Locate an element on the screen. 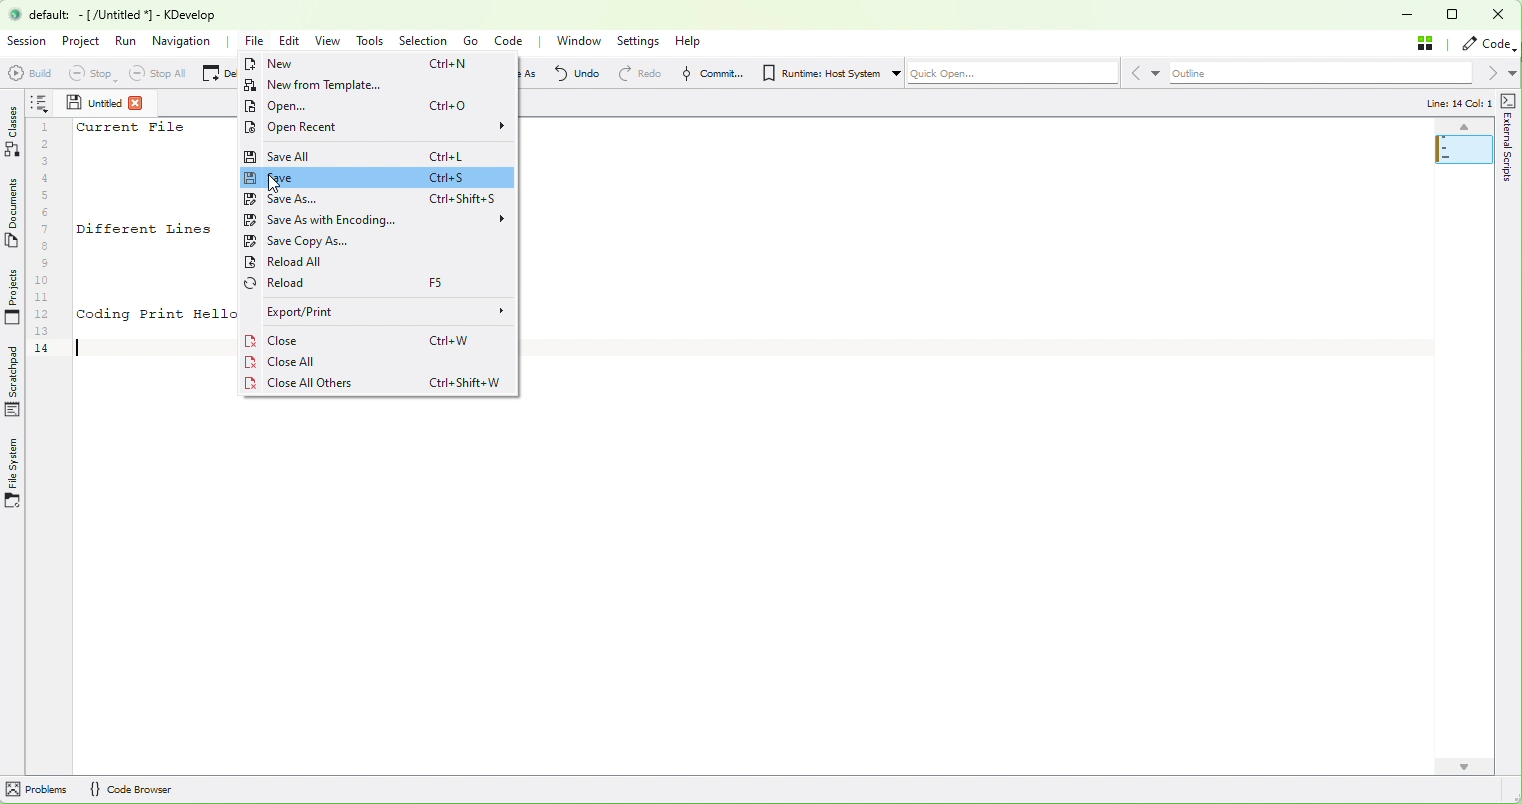  Quick Open... is located at coordinates (1037, 72).